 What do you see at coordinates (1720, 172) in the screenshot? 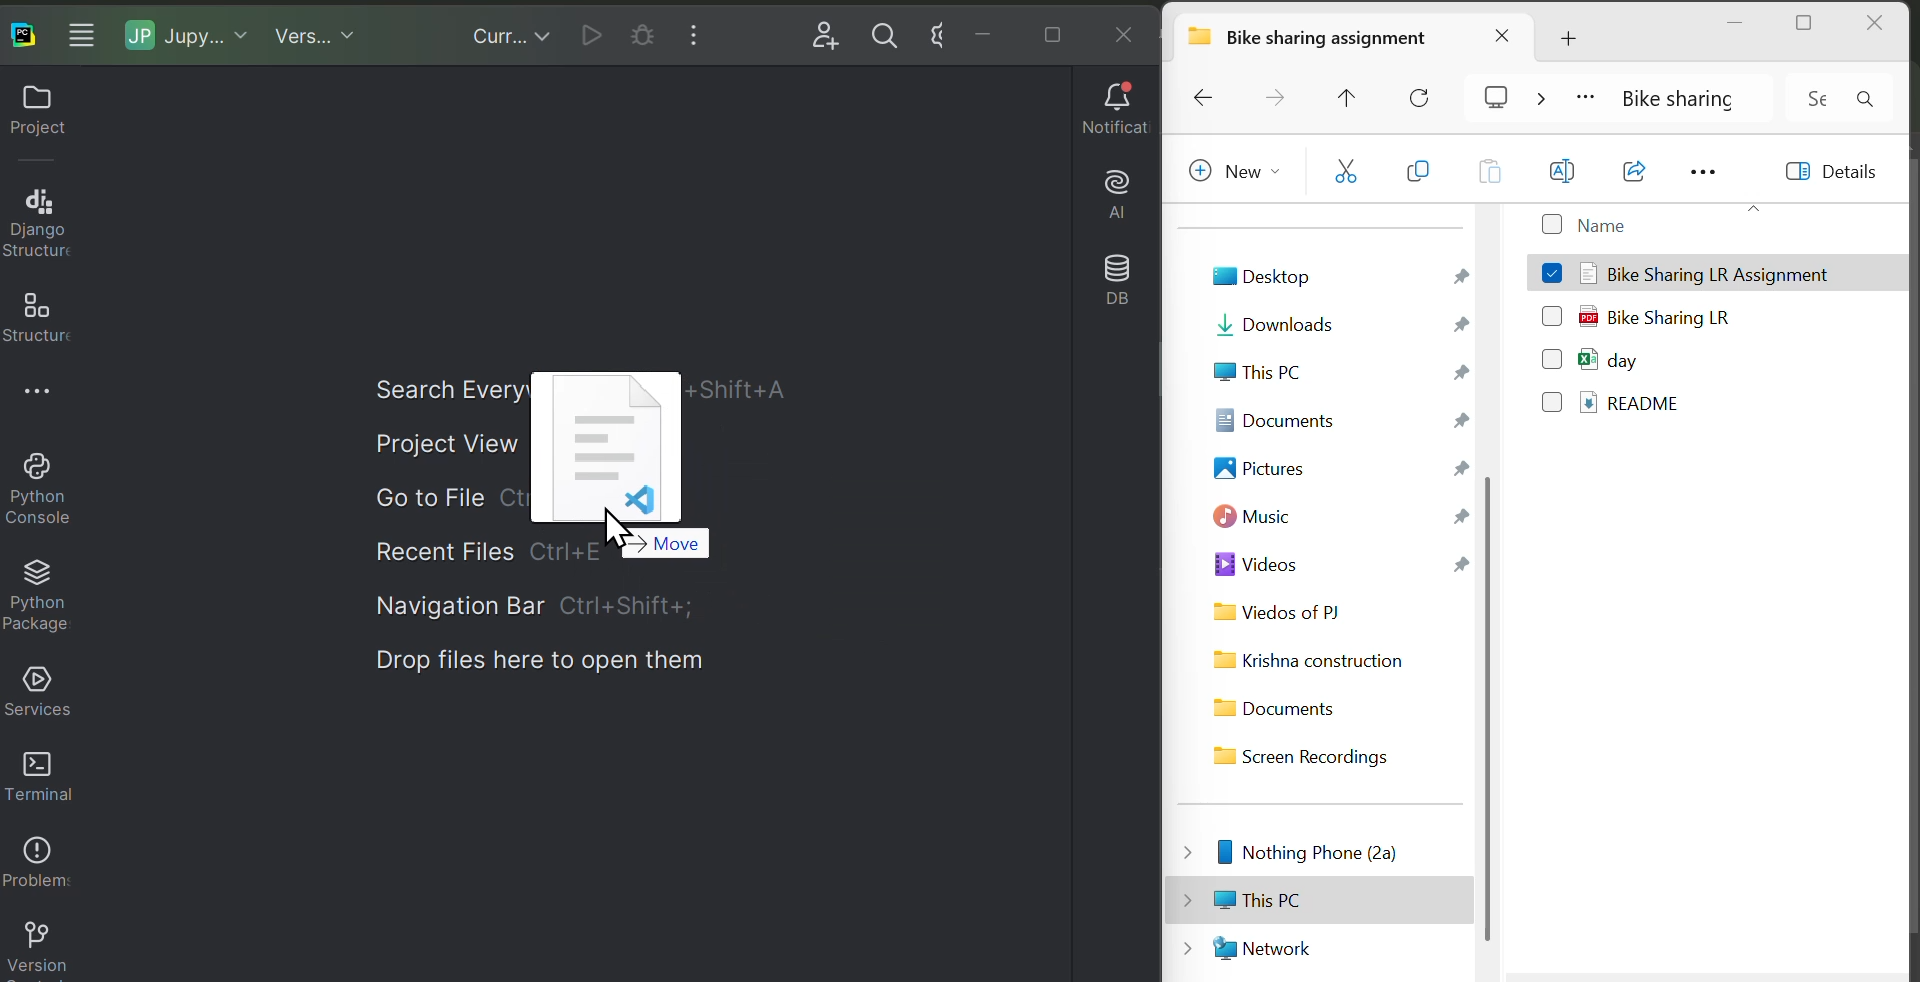
I see `More options` at bounding box center [1720, 172].